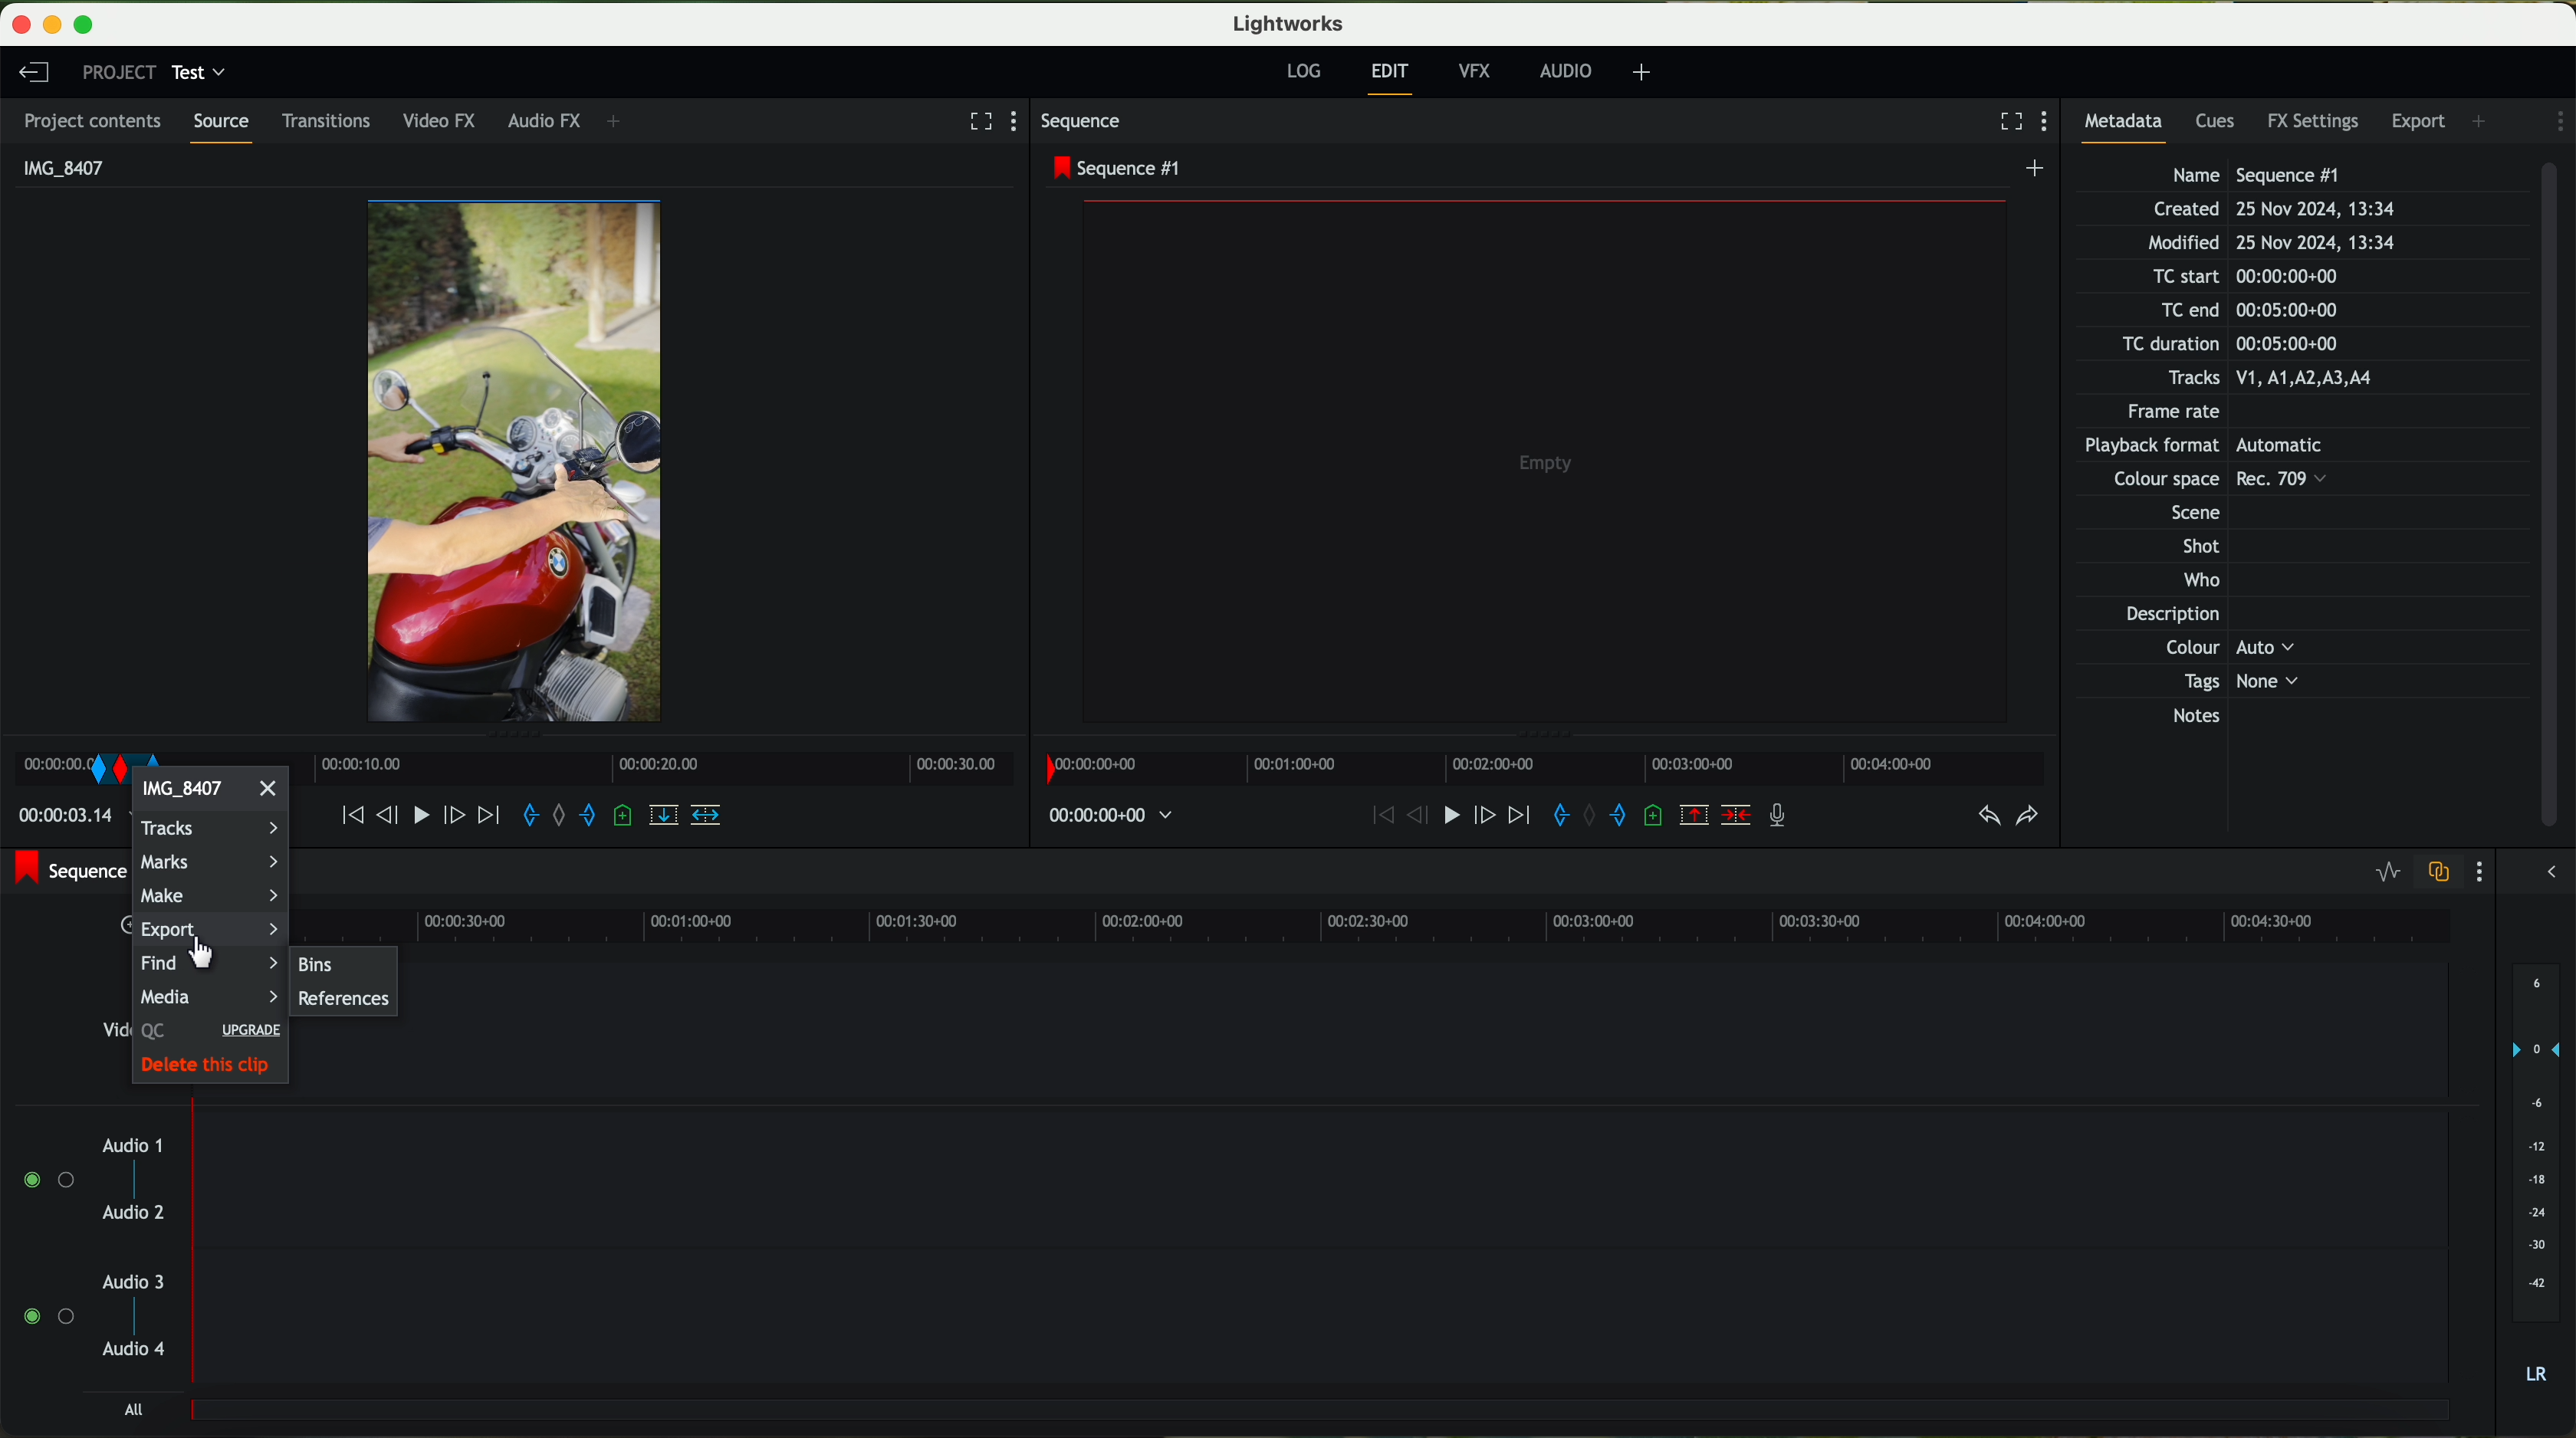 The width and height of the screenshot is (2576, 1438). What do you see at coordinates (2273, 211) in the screenshot?
I see `Created` at bounding box center [2273, 211].